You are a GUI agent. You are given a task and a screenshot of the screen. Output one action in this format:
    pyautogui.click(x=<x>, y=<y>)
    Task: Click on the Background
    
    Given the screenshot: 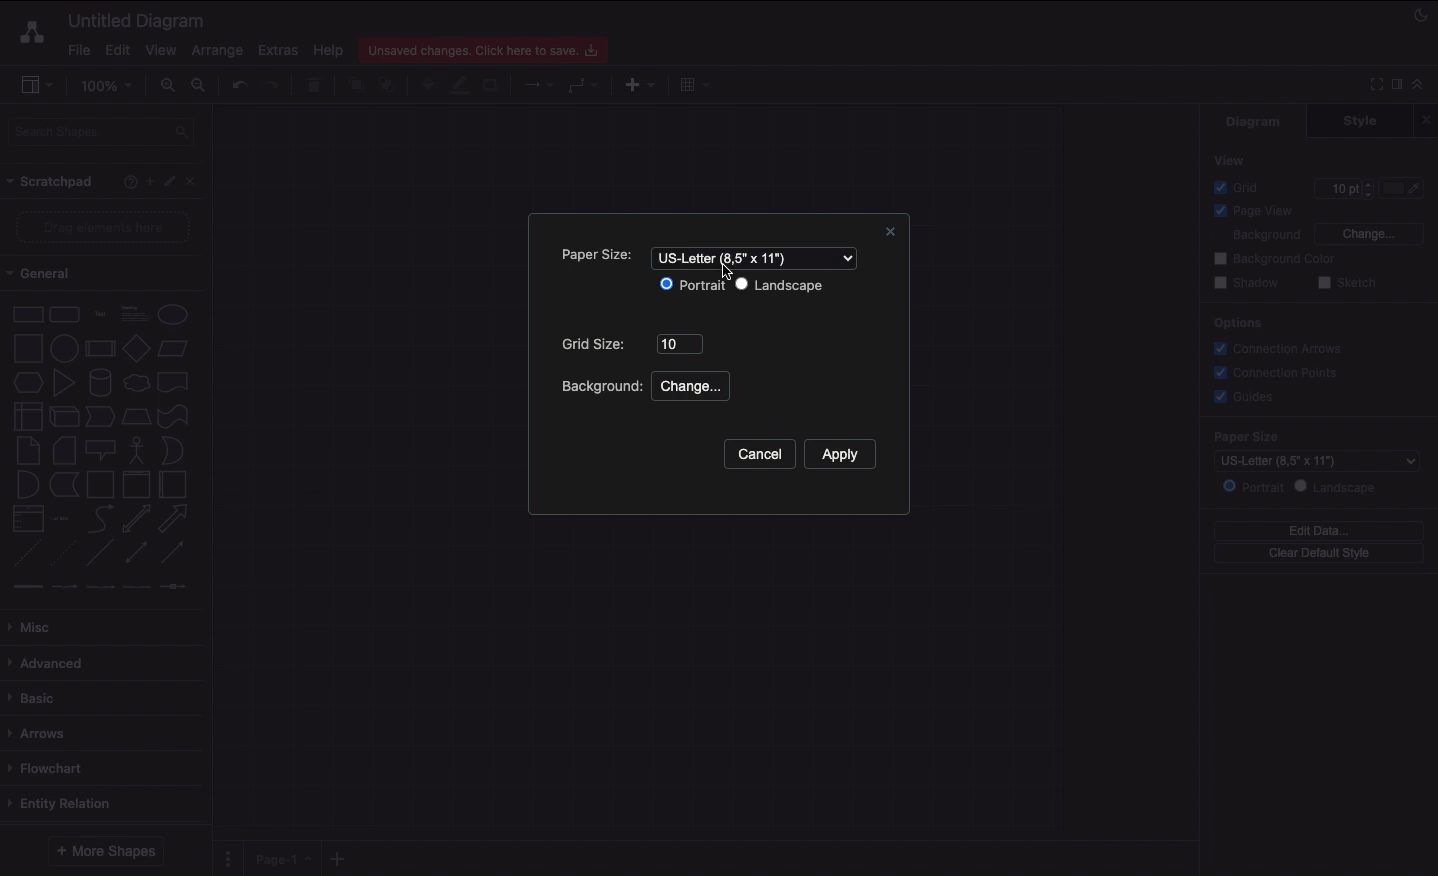 What is the action you would take?
    pyautogui.click(x=599, y=385)
    